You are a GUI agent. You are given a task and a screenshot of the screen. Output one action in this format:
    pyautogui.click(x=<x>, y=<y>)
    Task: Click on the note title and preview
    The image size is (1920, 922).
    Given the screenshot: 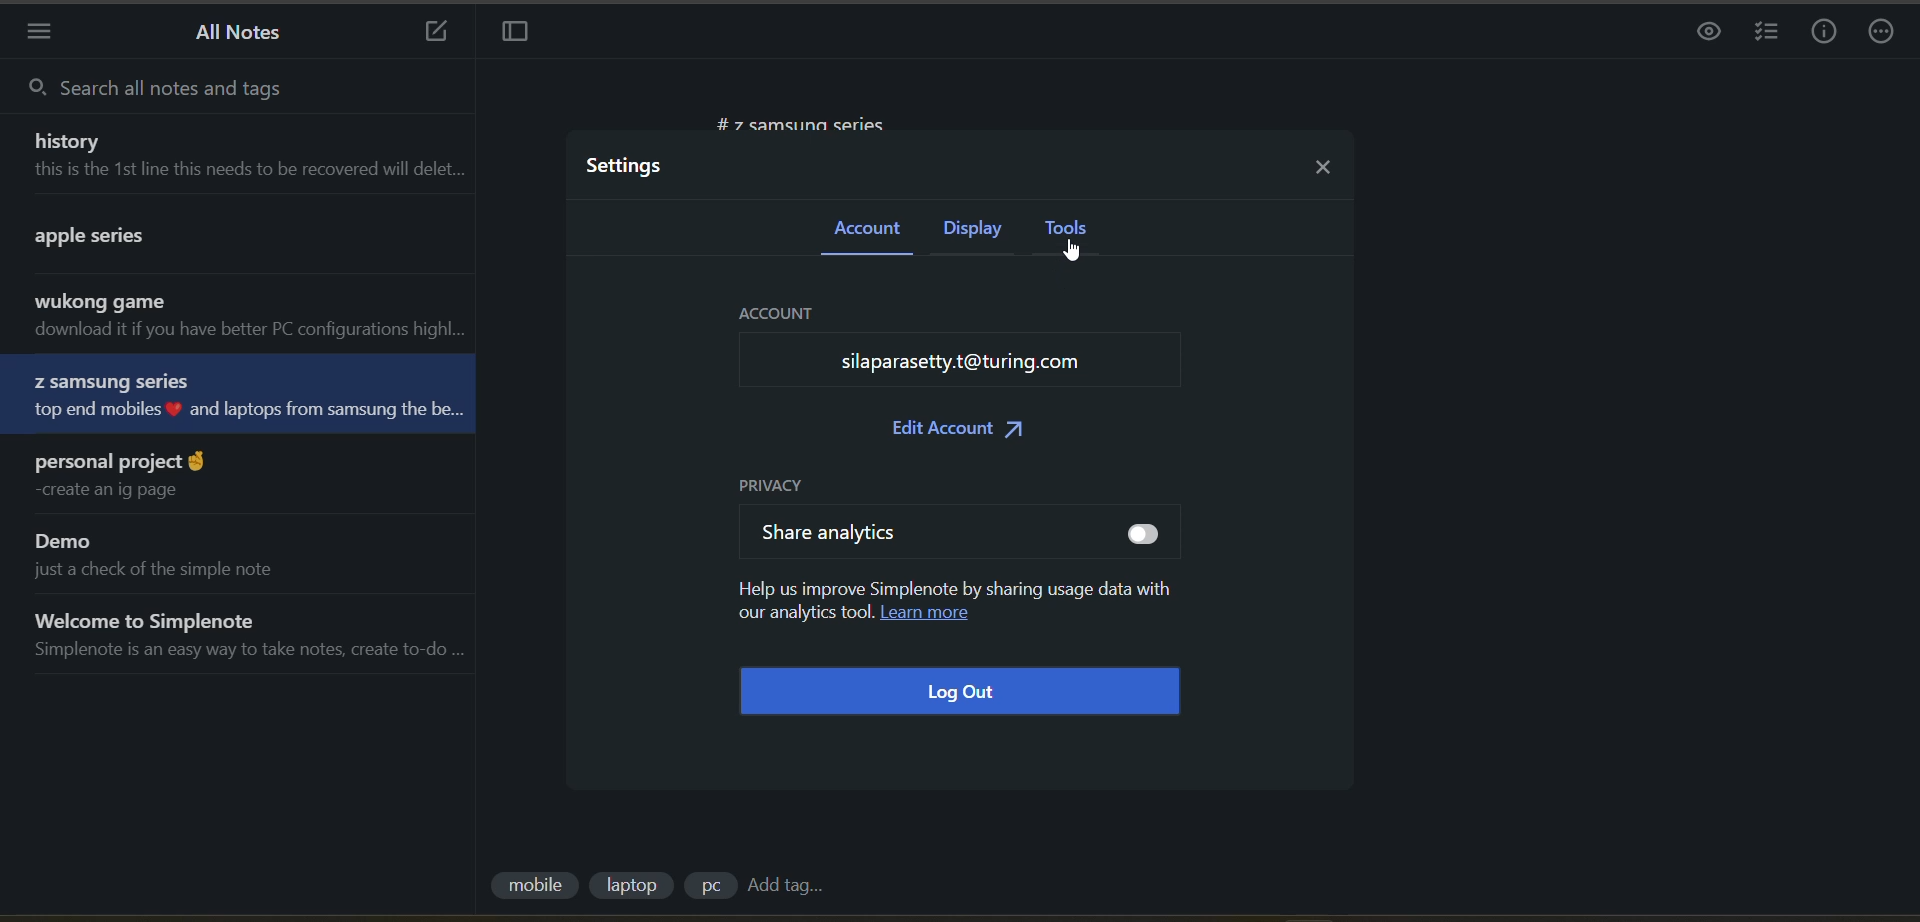 What is the action you would take?
    pyautogui.click(x=190, y=555)
    